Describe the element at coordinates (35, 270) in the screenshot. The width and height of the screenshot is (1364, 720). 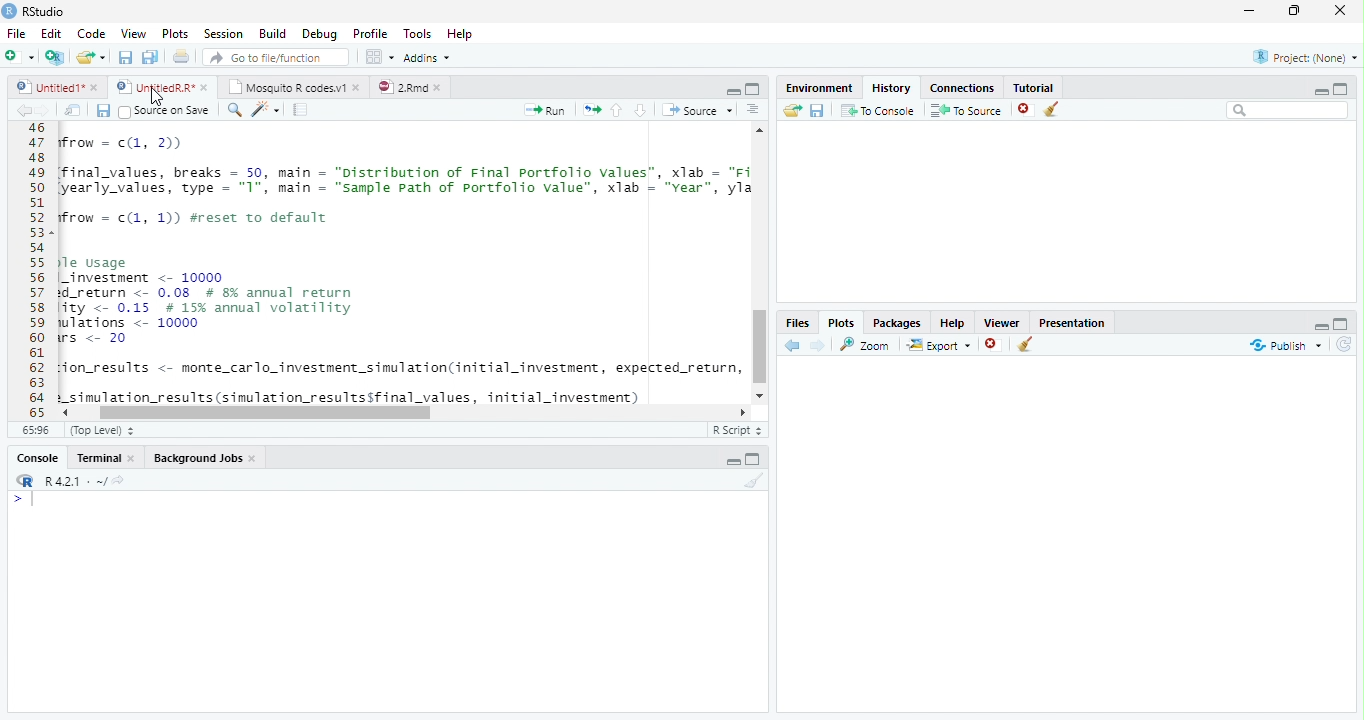
I see `Line Numbers` at that location.